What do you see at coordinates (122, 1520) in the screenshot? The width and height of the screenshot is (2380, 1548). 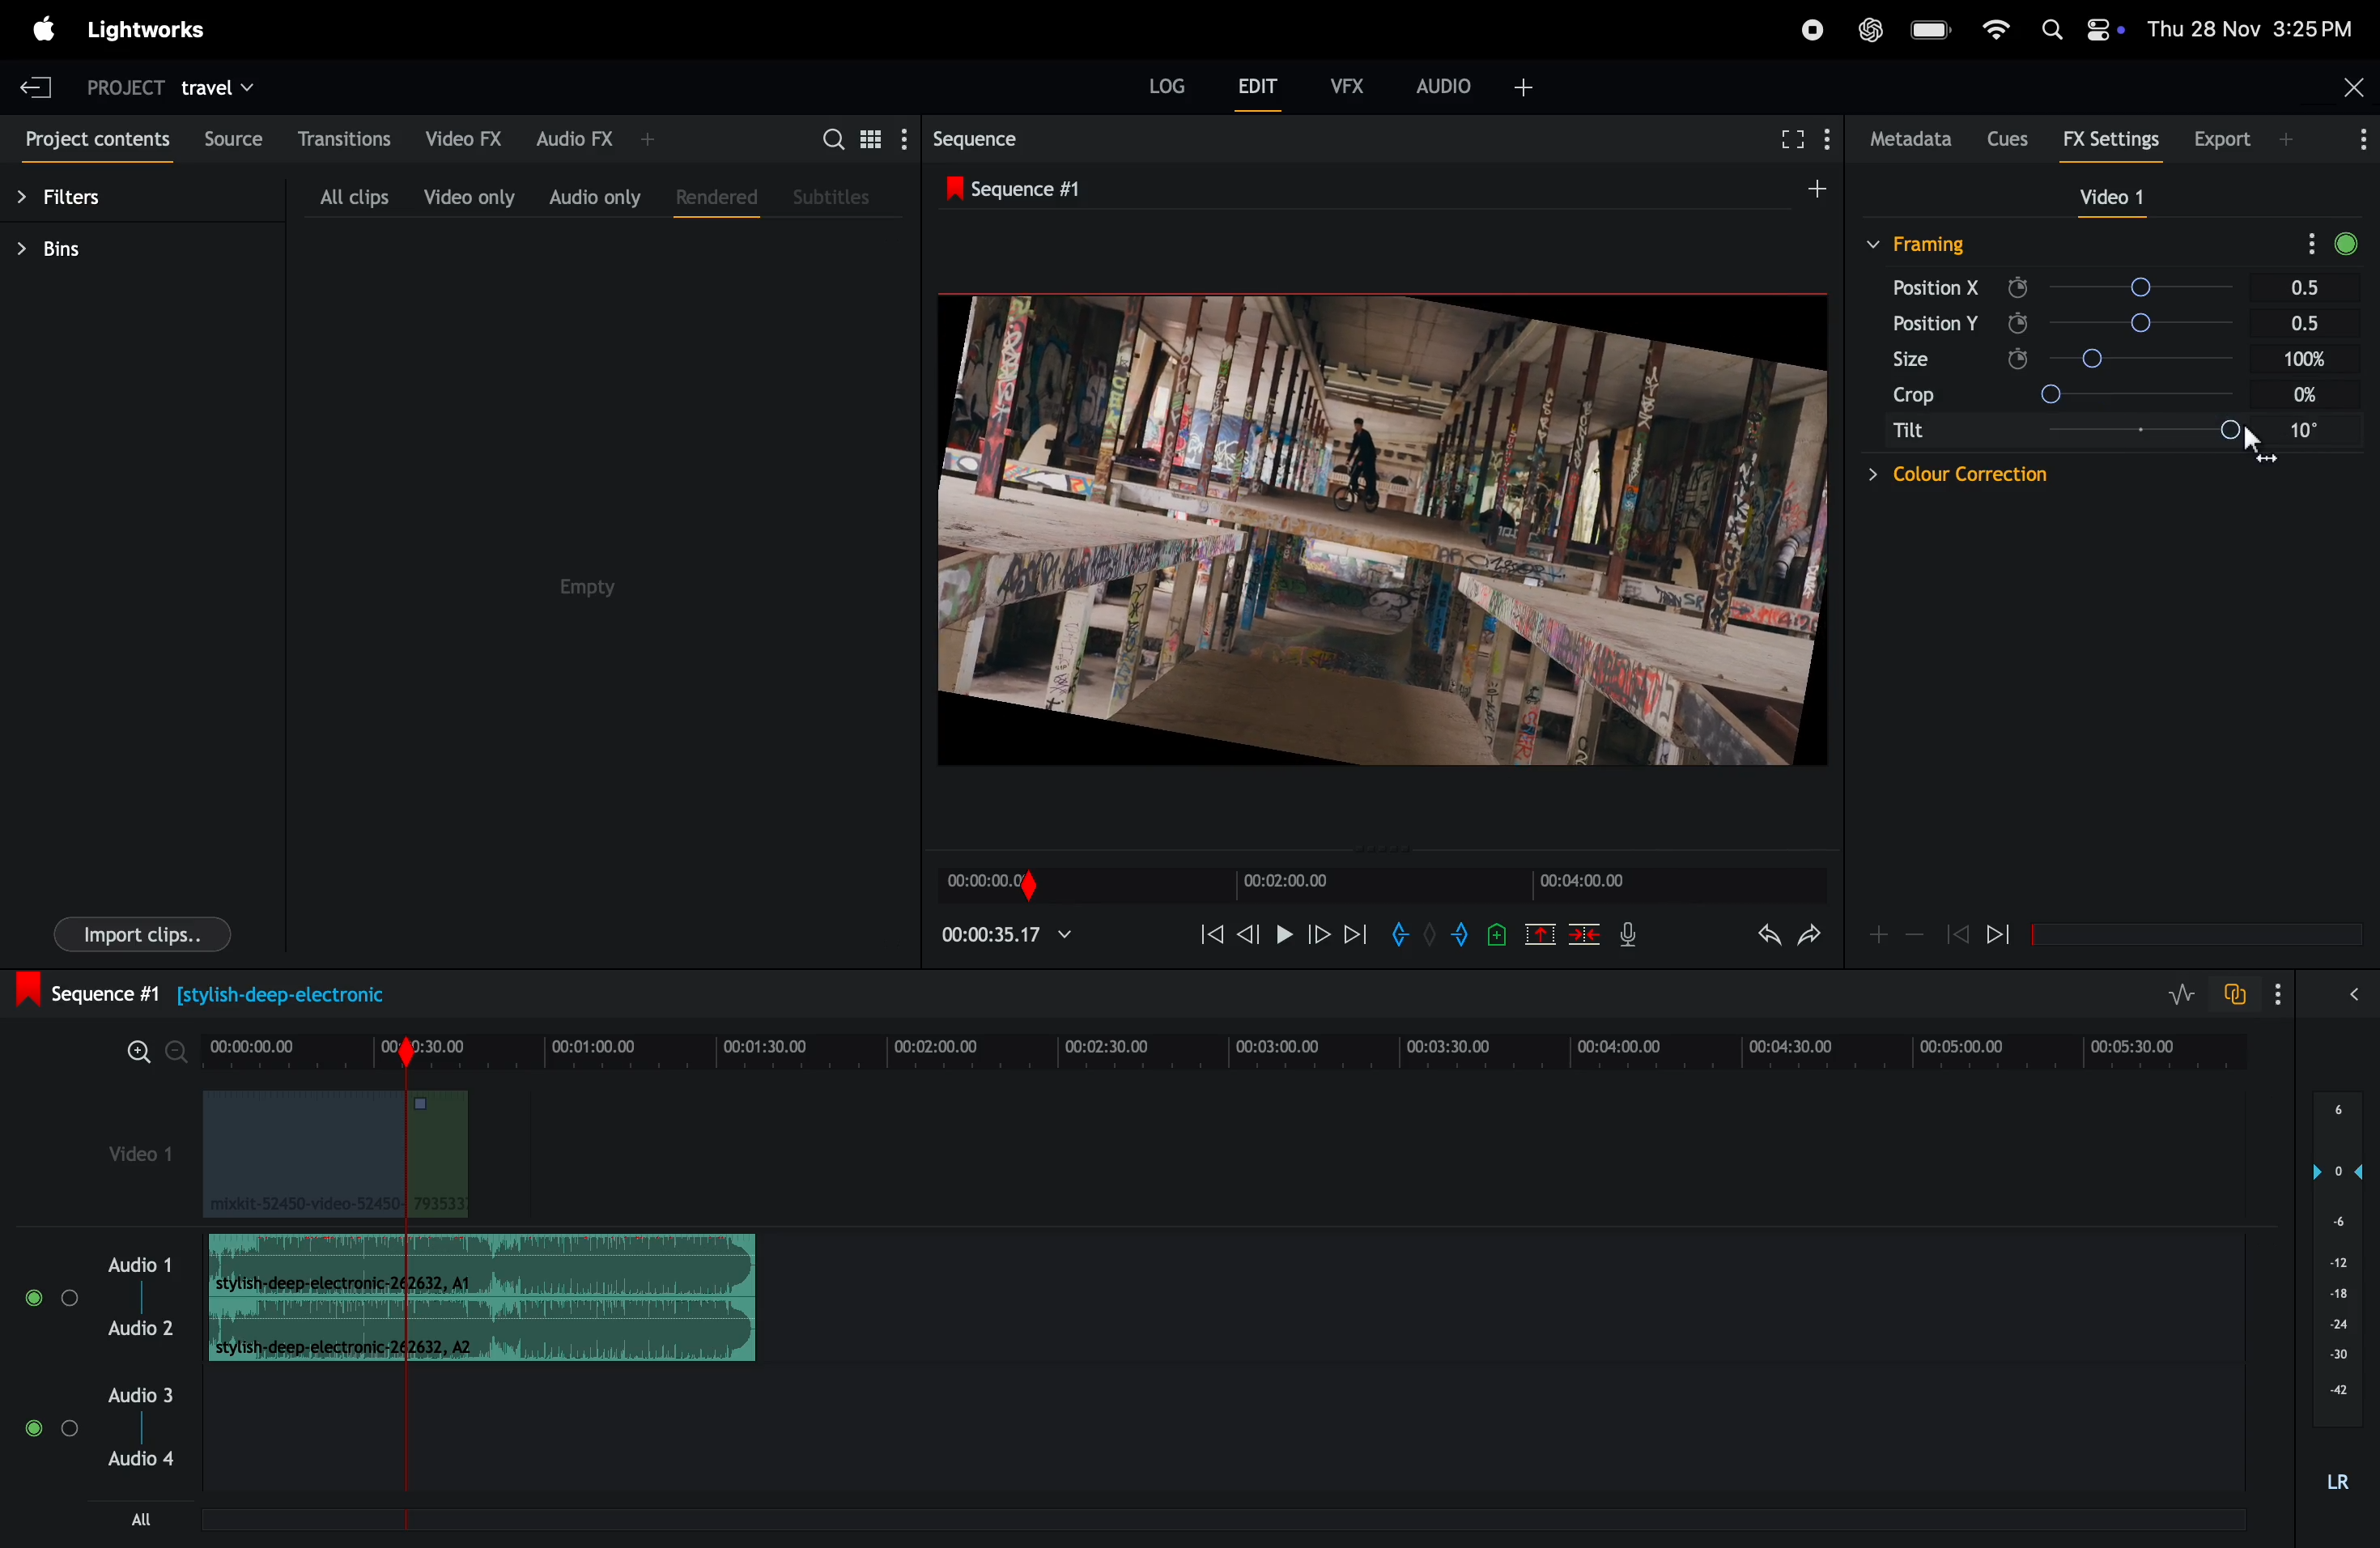 I see `all` at bounding box center [122, 1520].